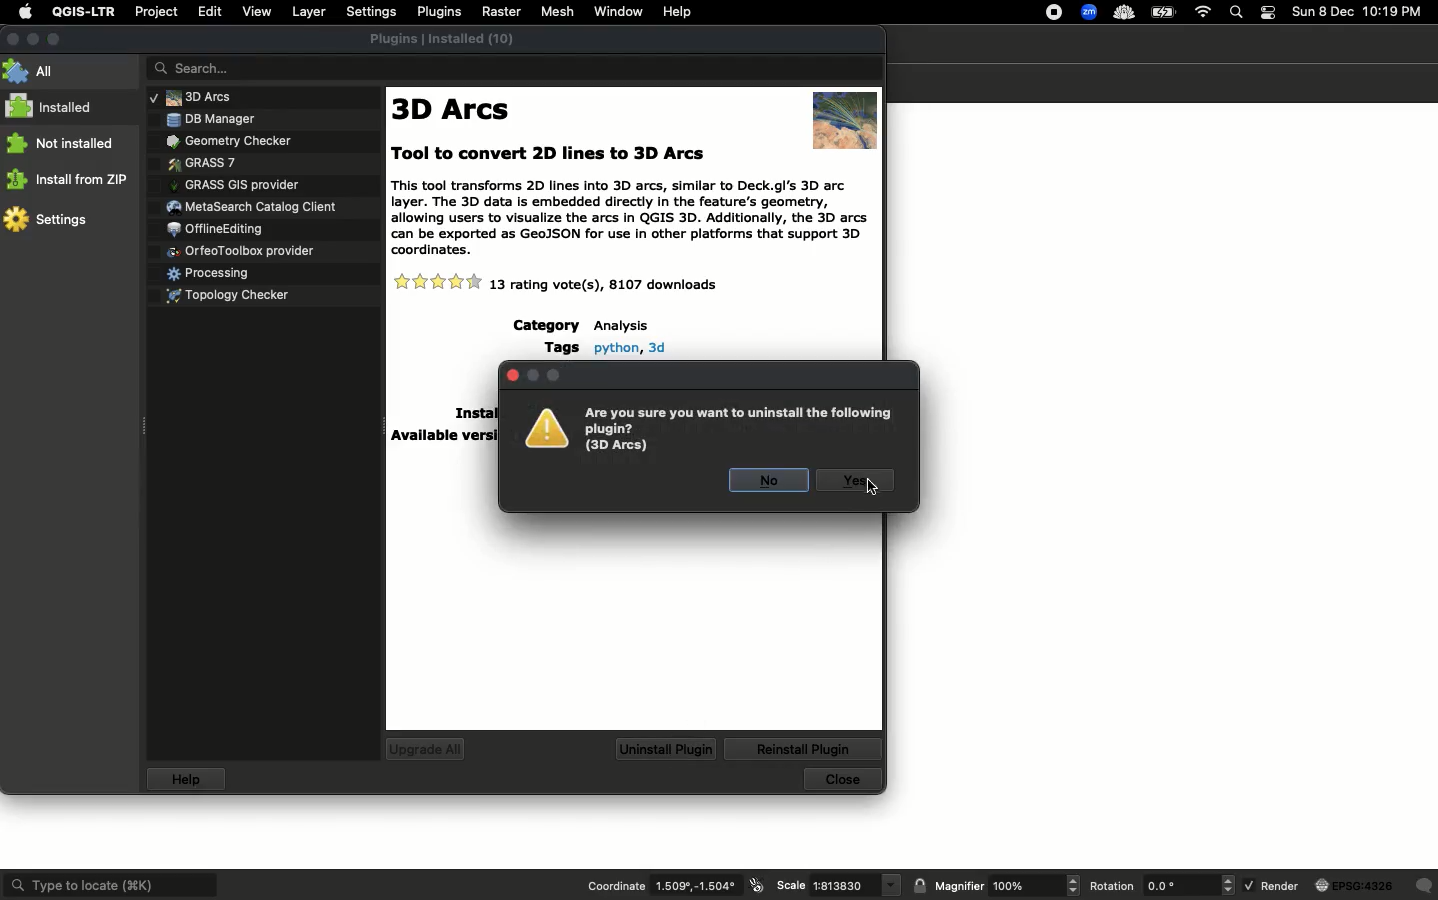  Describe the element at coordinates (632, 282) in the screenshot. I see `Details` at that location.